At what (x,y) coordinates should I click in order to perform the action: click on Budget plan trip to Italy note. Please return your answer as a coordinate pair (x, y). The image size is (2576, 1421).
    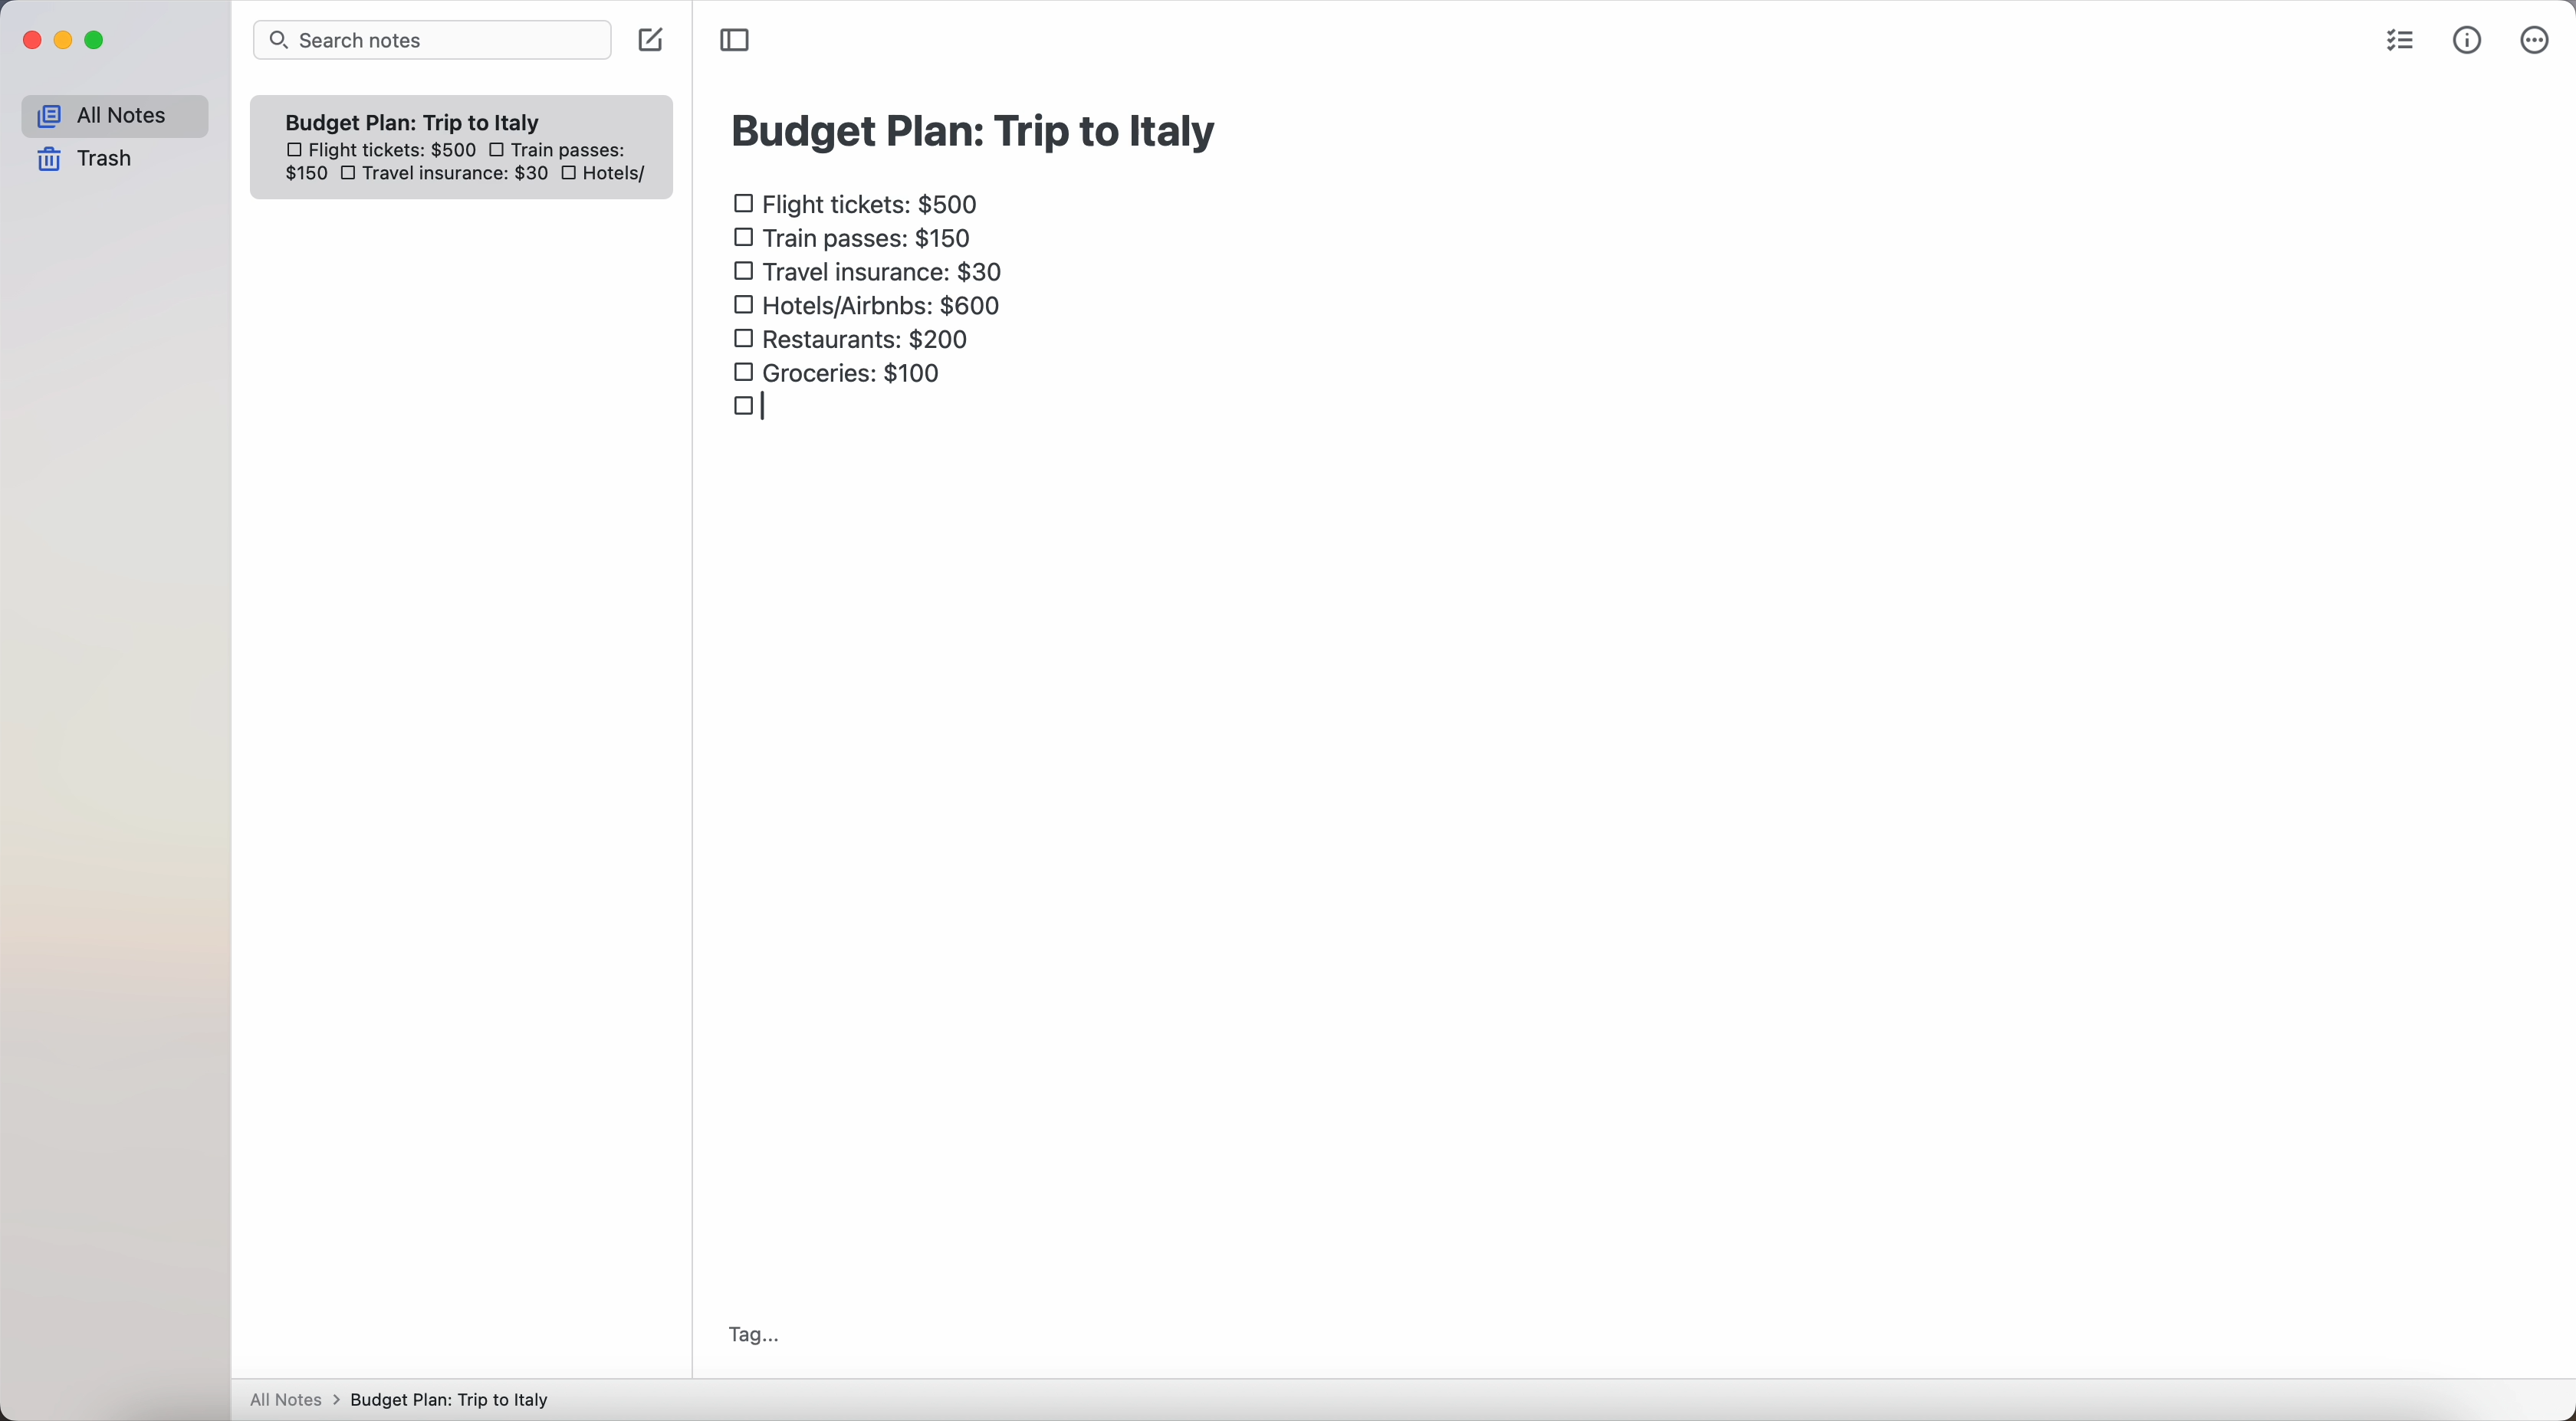
    Looking at the image, I should click on (416, 121).